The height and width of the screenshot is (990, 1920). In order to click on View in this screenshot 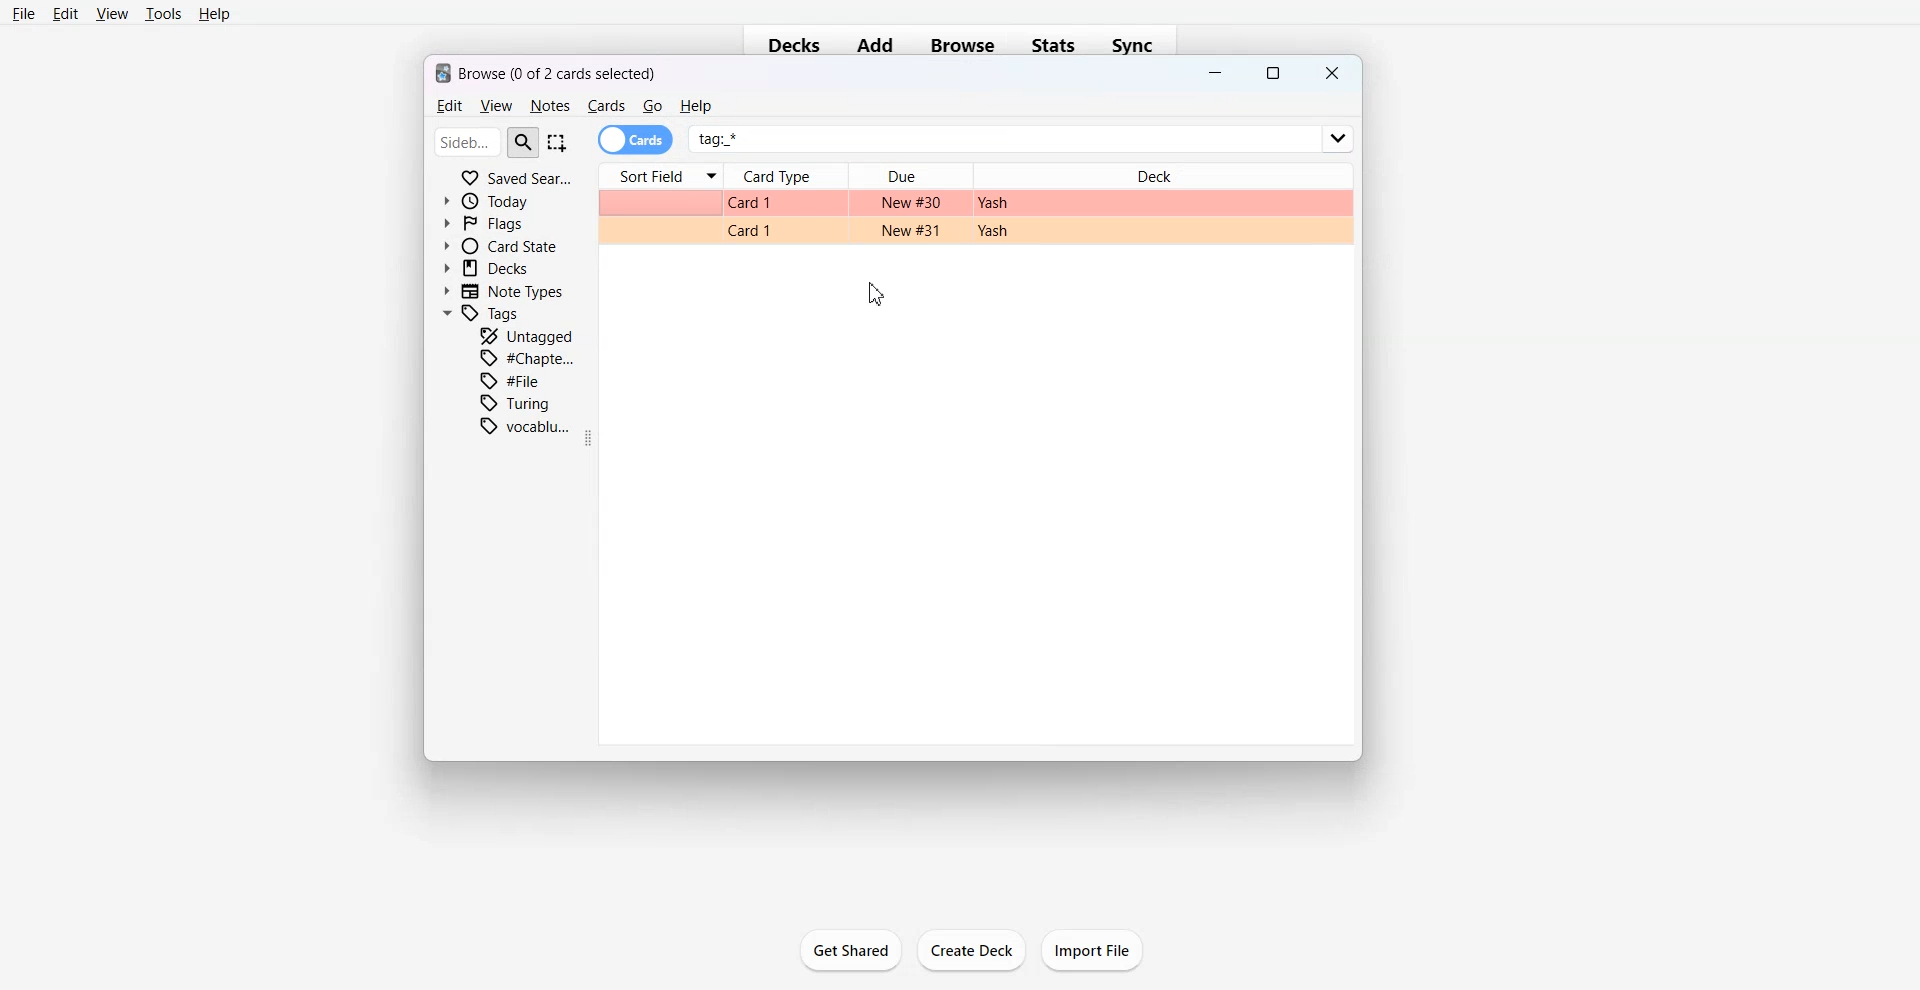, I will do `click(495, 106)`.